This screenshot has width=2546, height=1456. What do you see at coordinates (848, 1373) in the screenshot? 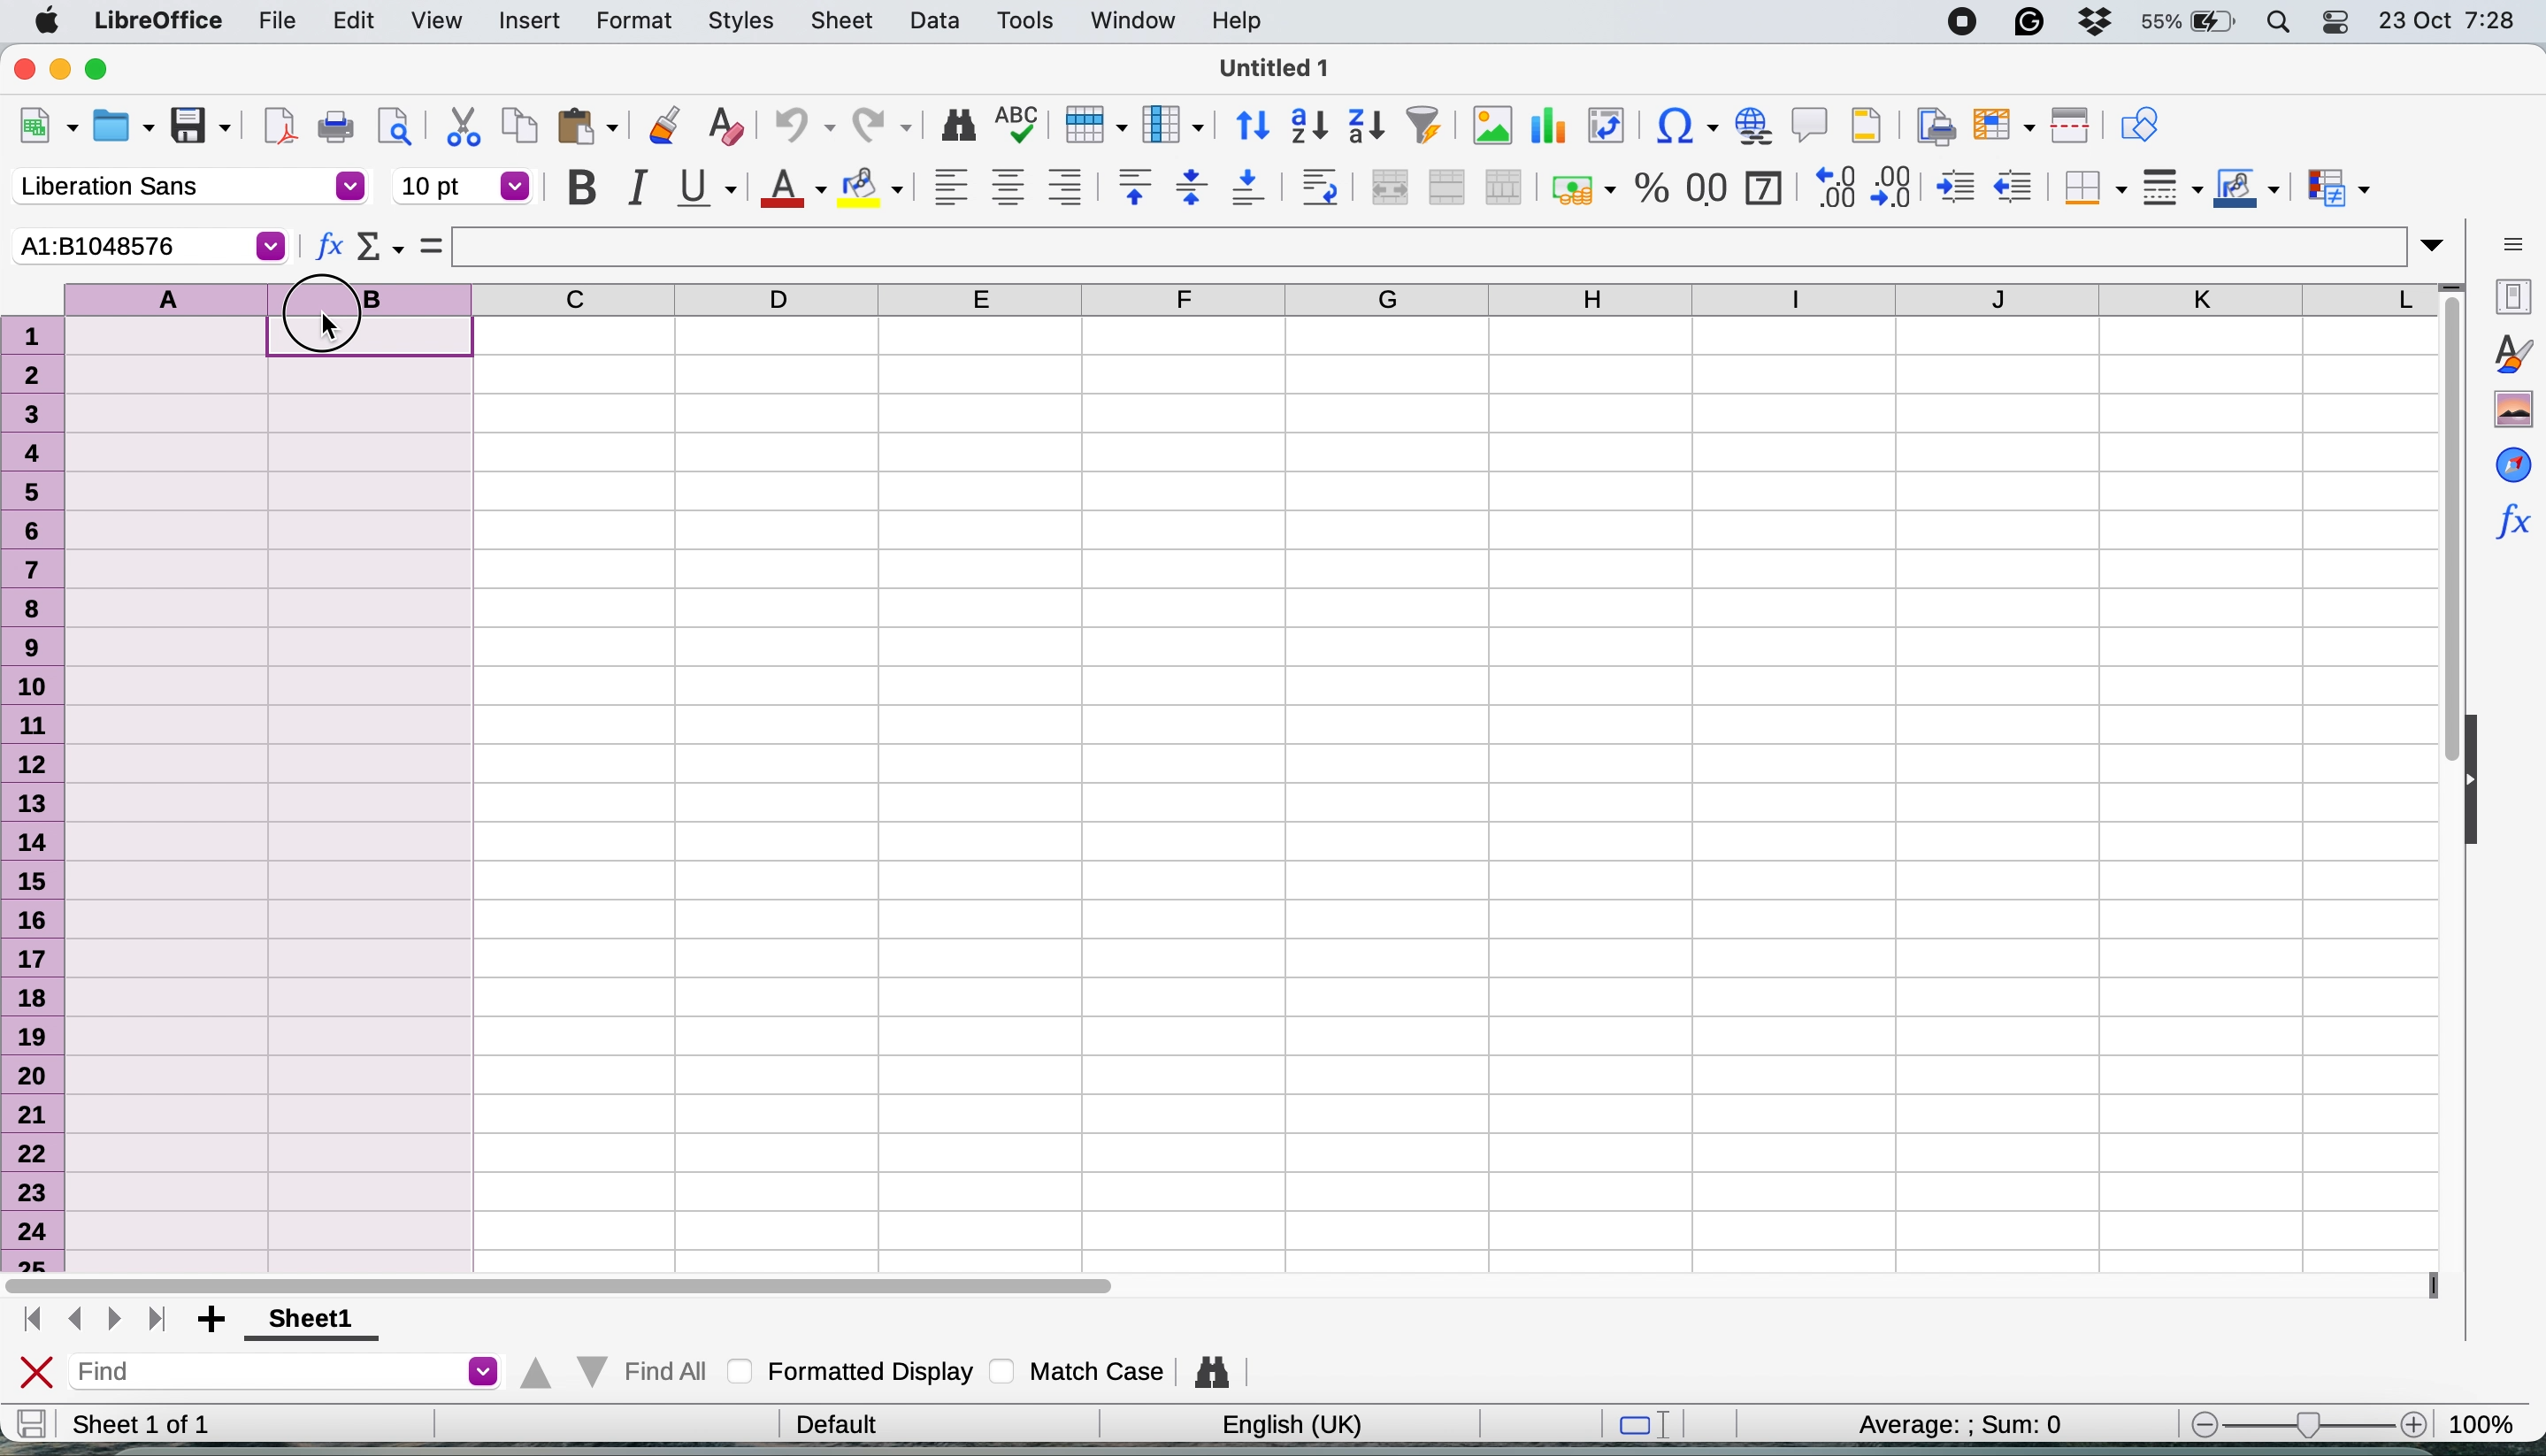
I see `formatted display` at bounding box center [848, 1373].